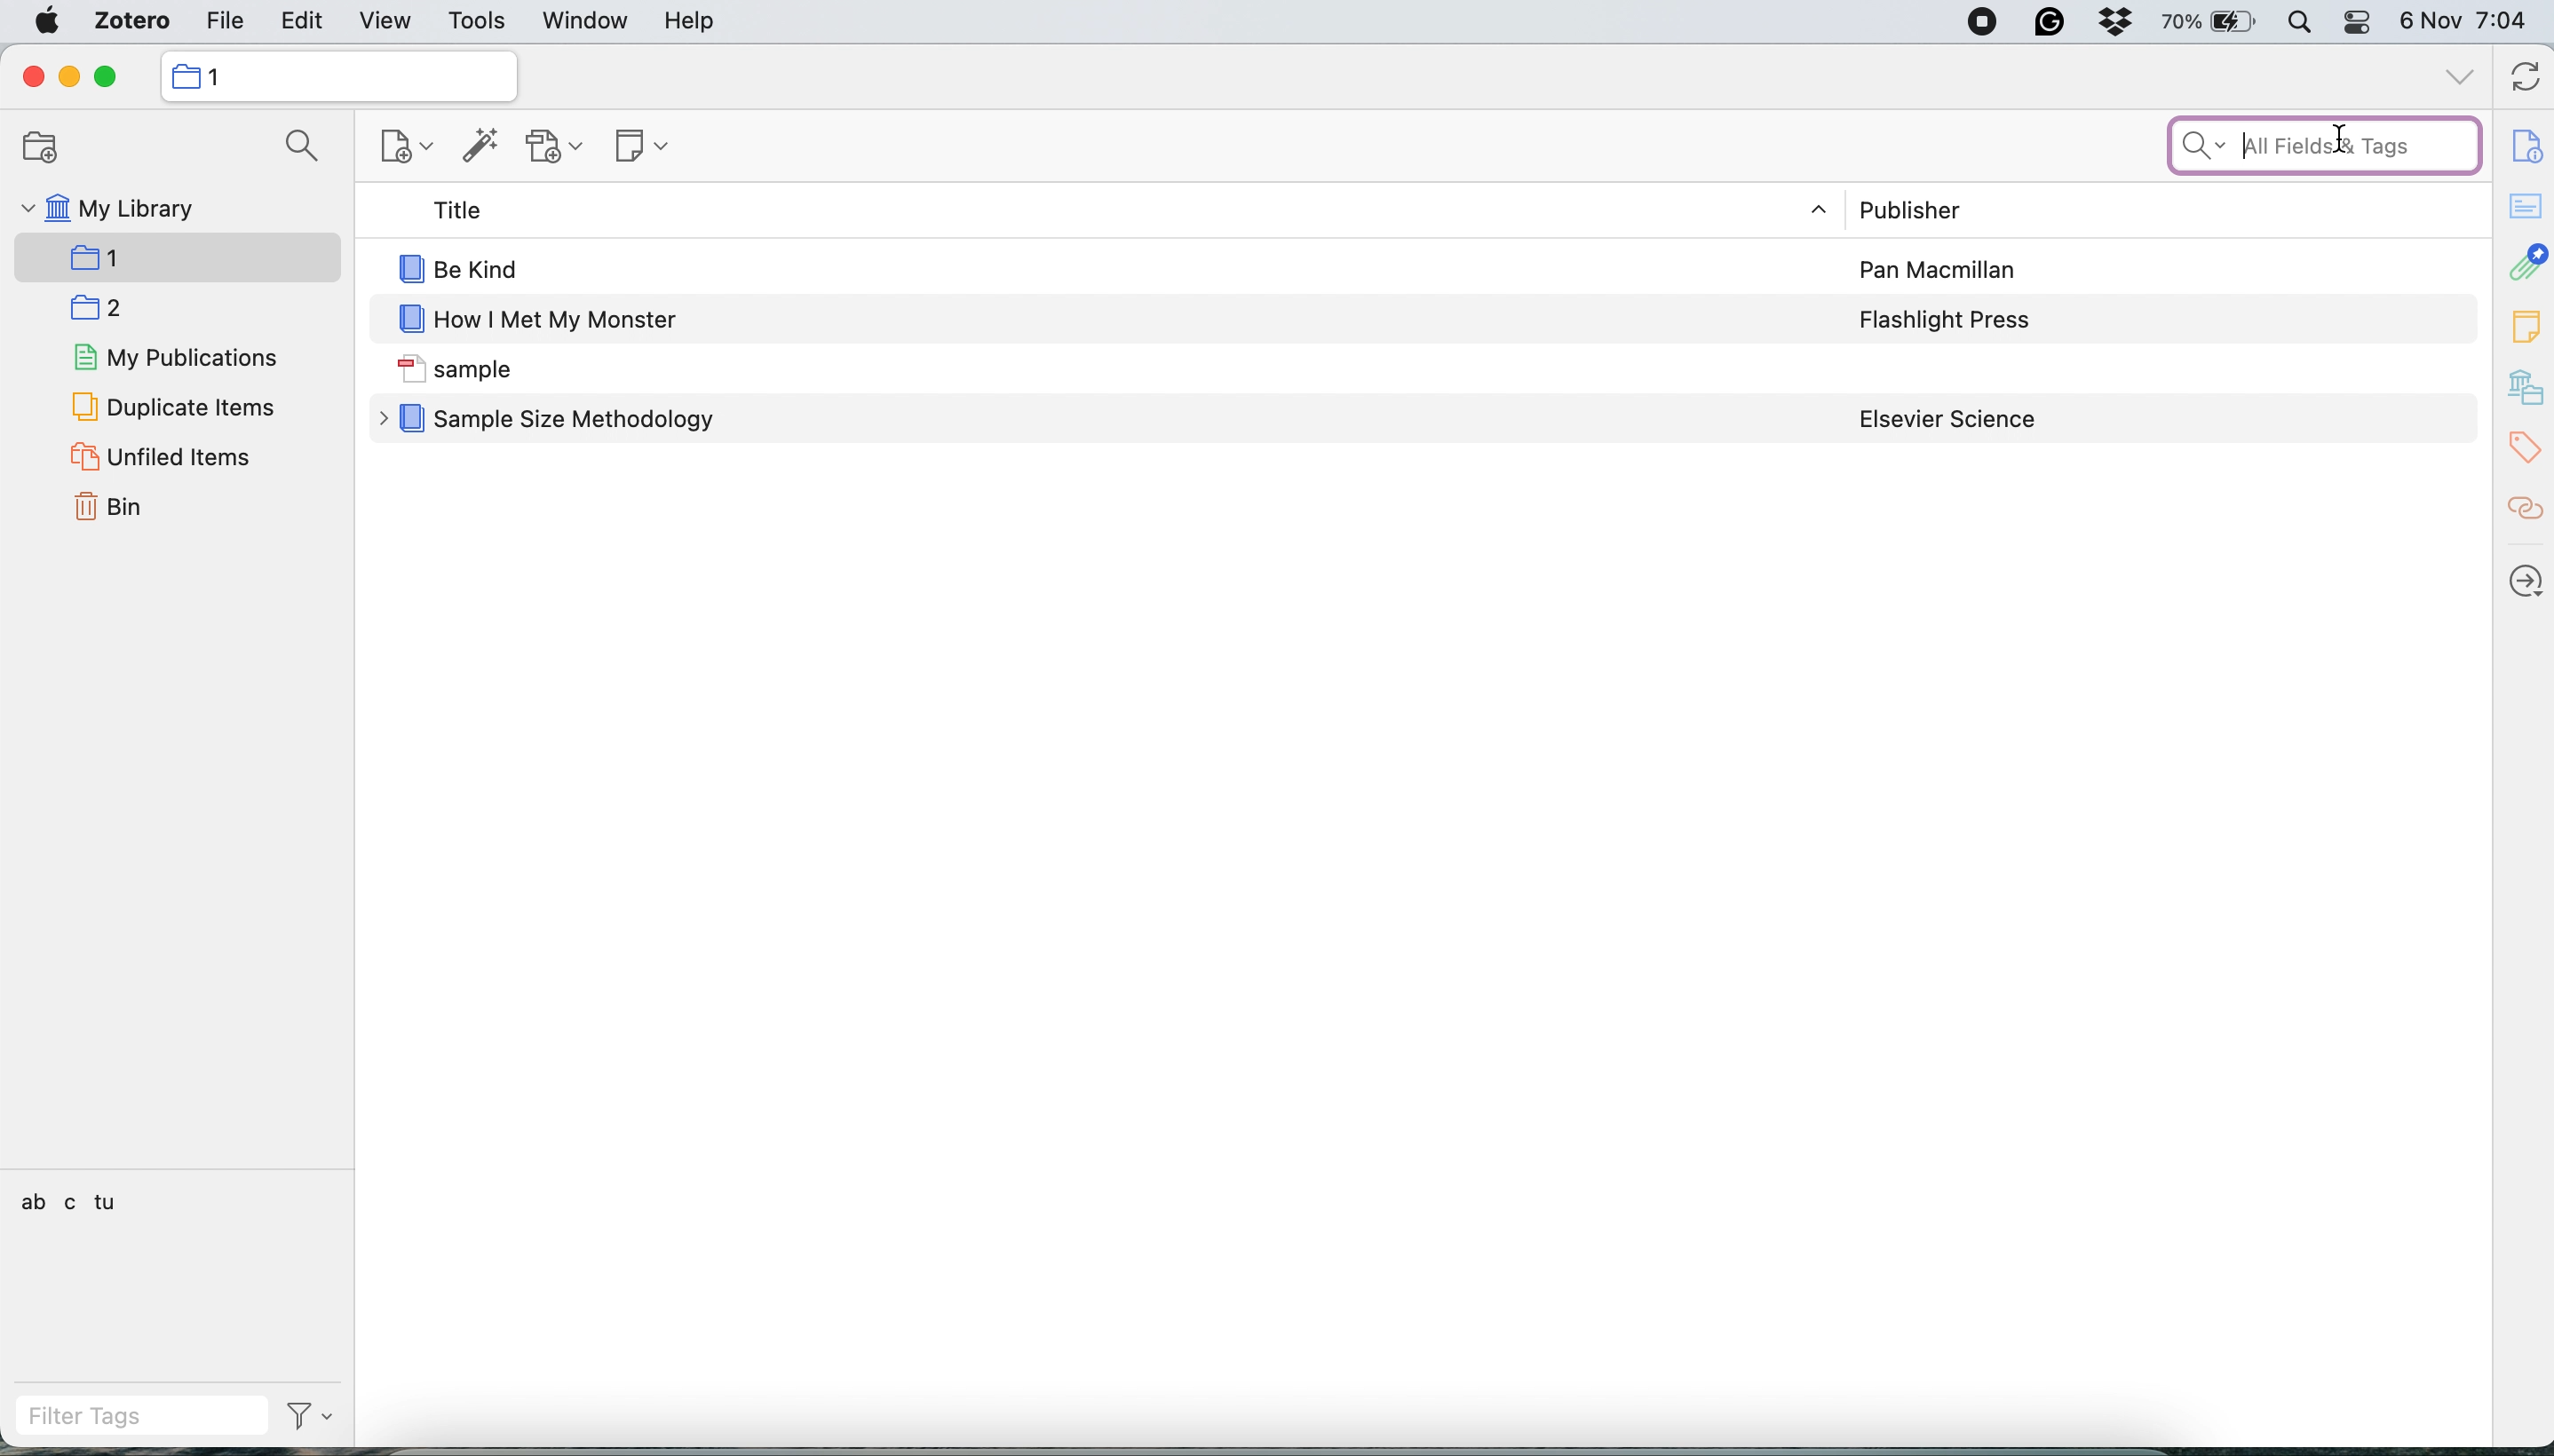 Image resolution: width=2554 pixels, height=1456 pixels. Describe the element at coordinates (1940, 271) in the screenshot. I see `Pan Macmillan` at that location.